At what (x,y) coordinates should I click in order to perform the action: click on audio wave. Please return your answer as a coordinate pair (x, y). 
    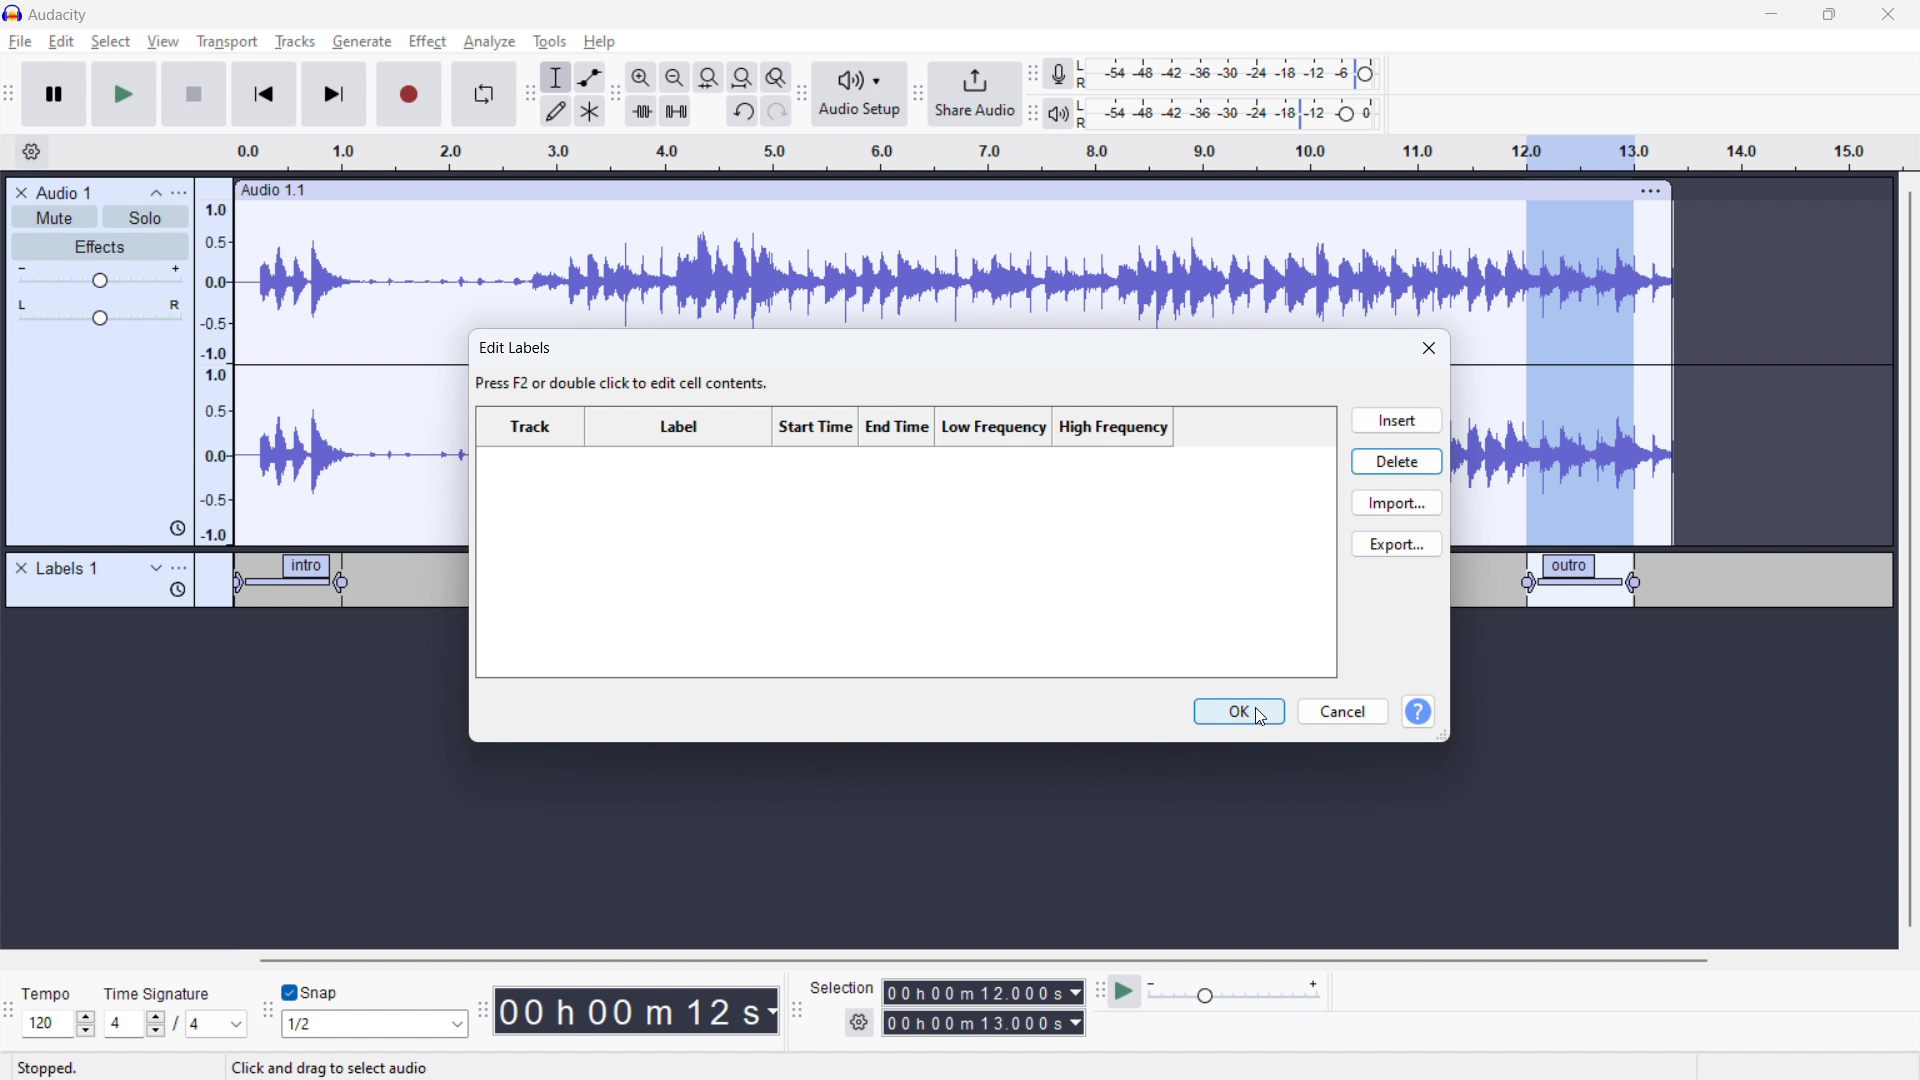
    Looking at the image, I should click on (1563, 454).